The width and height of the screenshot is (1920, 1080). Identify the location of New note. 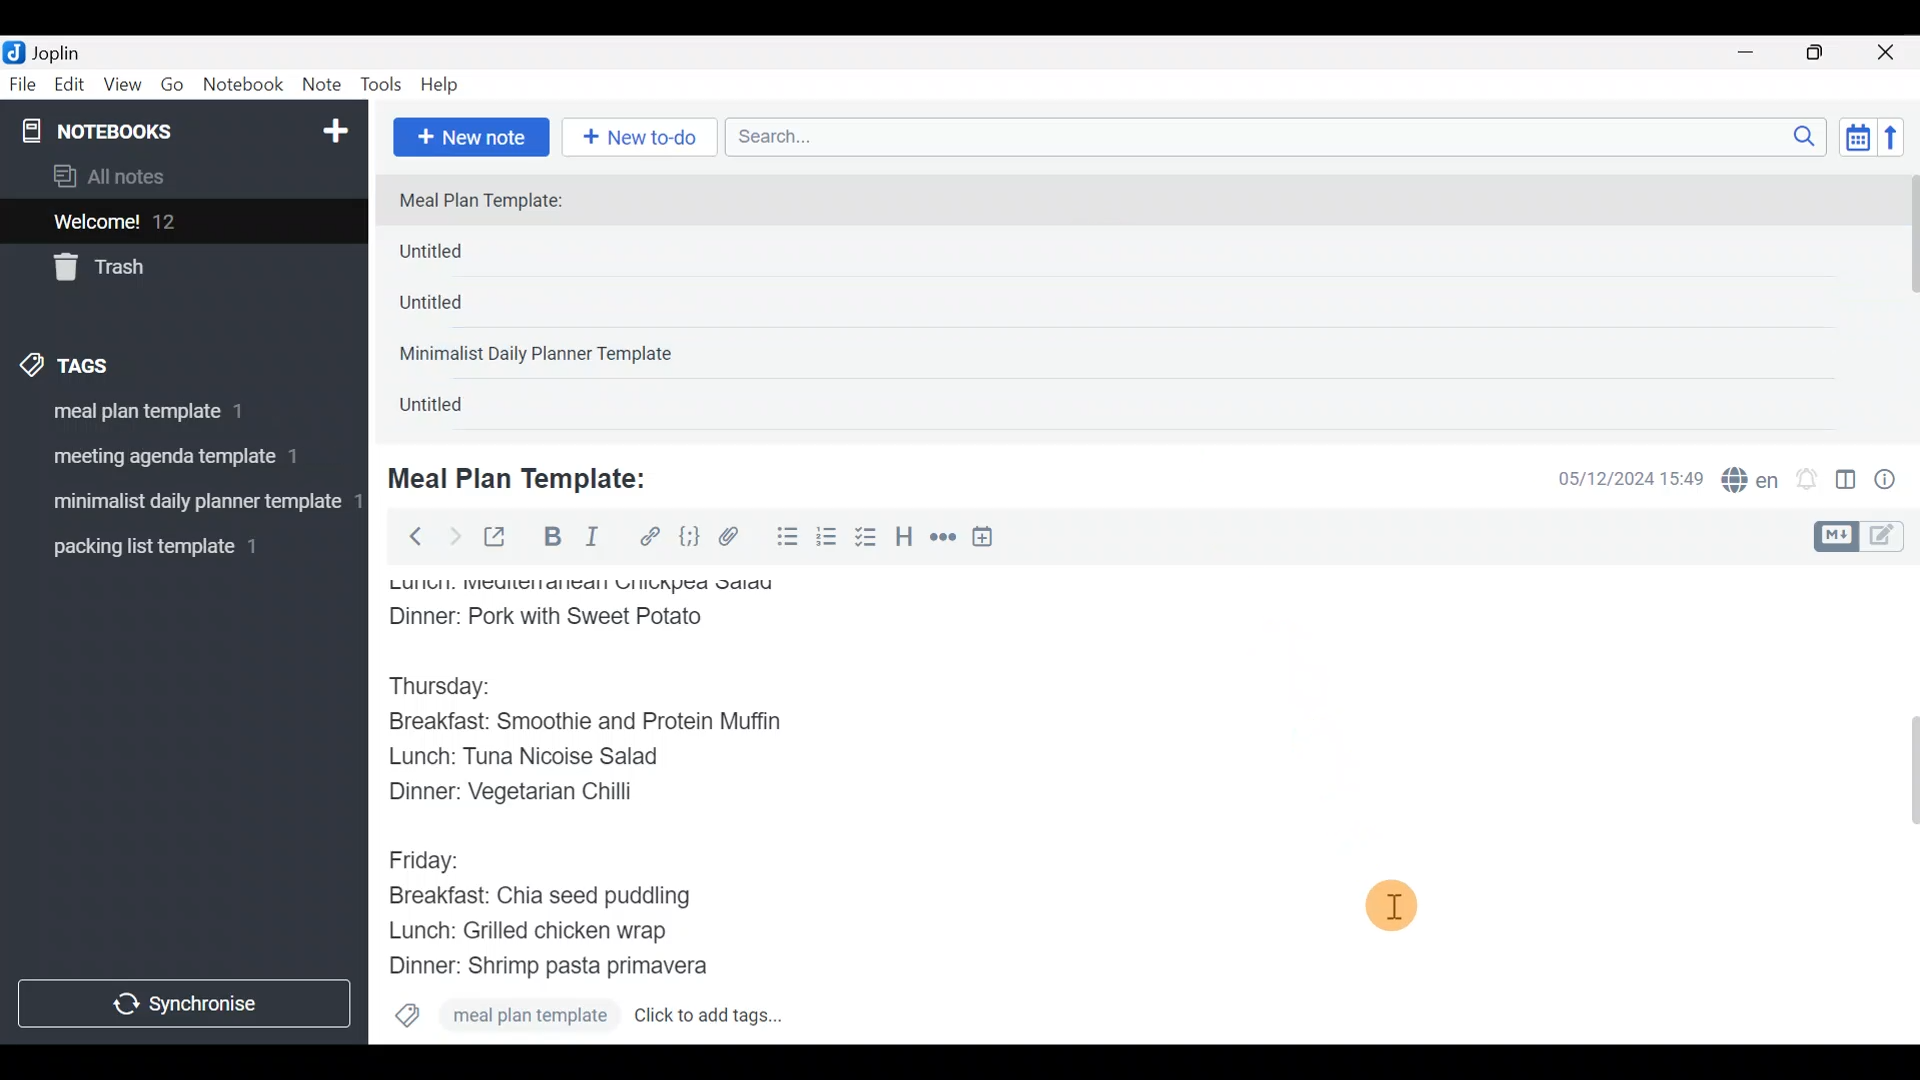
(469, 135).